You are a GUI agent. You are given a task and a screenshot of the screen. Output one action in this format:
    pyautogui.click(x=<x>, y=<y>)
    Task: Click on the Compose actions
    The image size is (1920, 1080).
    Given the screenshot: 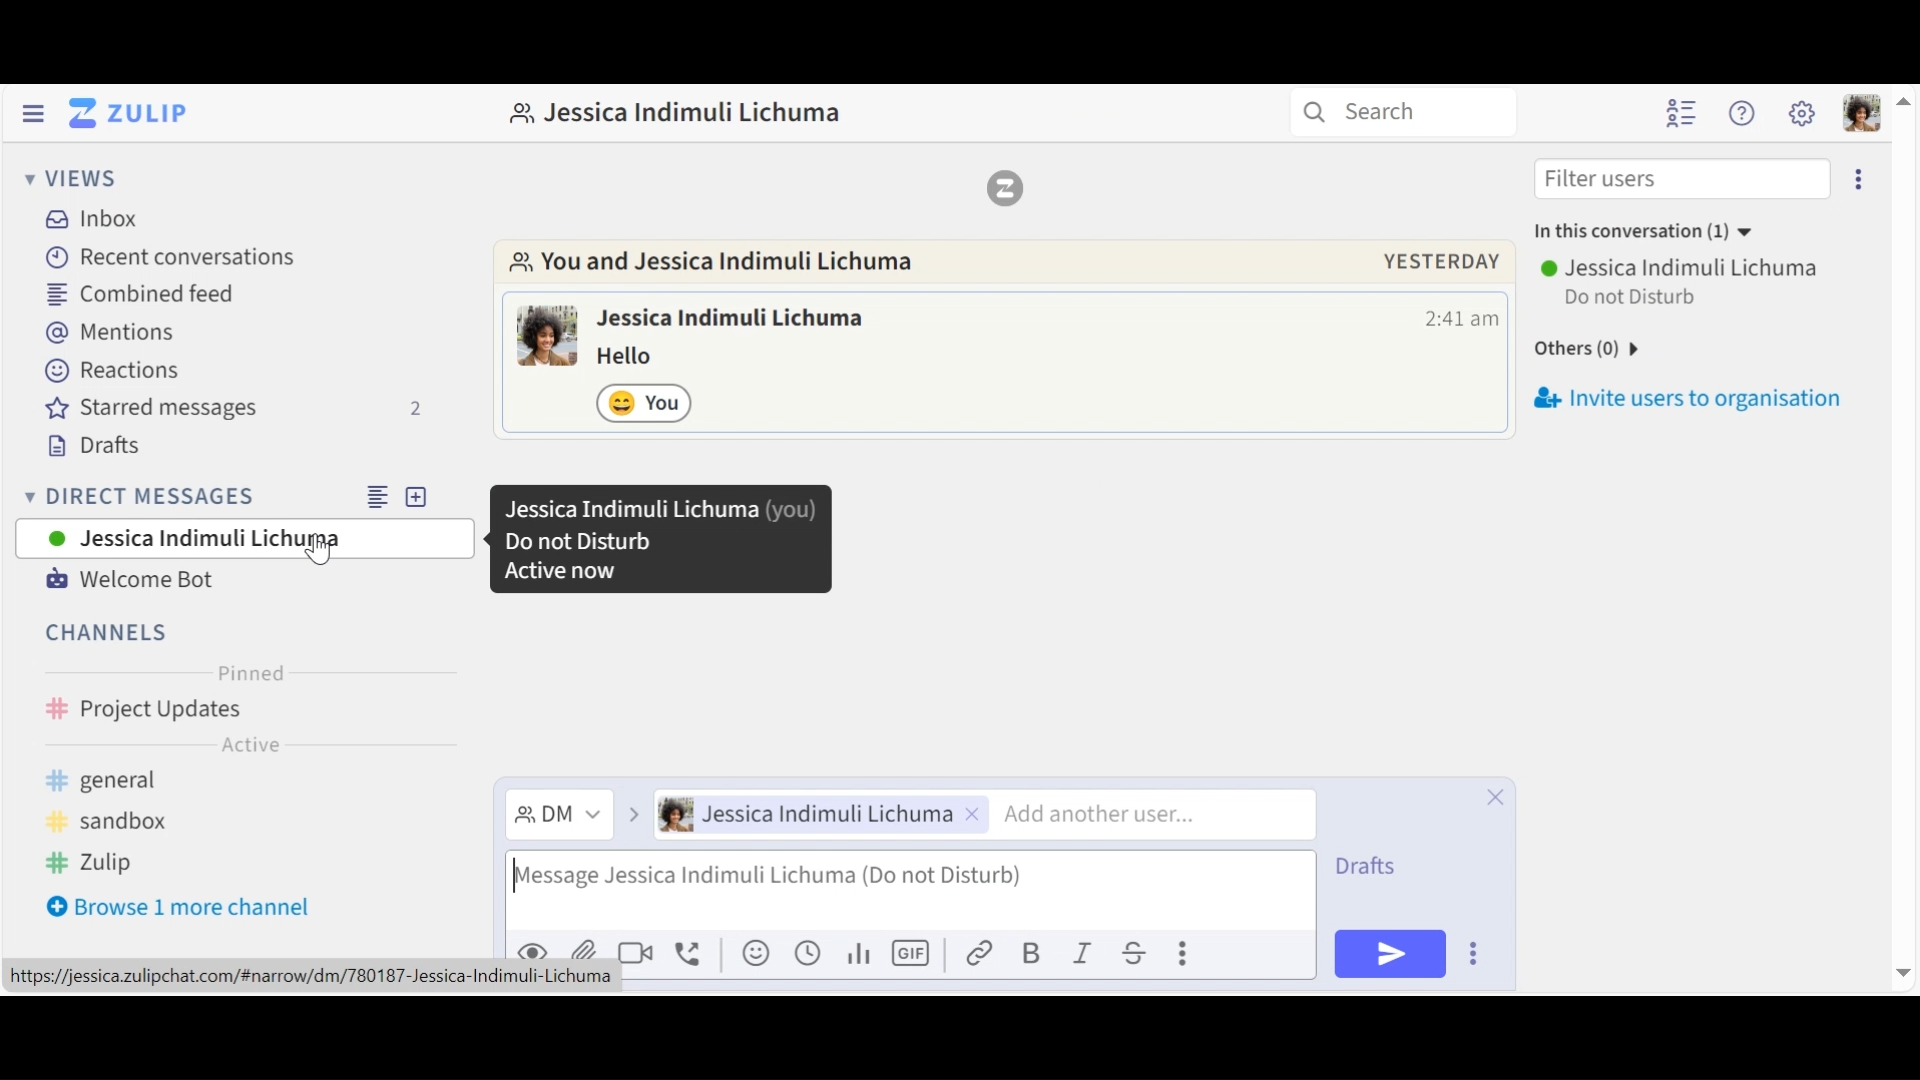 What is the action you would take?
    pyautogui.click(x=1181, y=950)
    